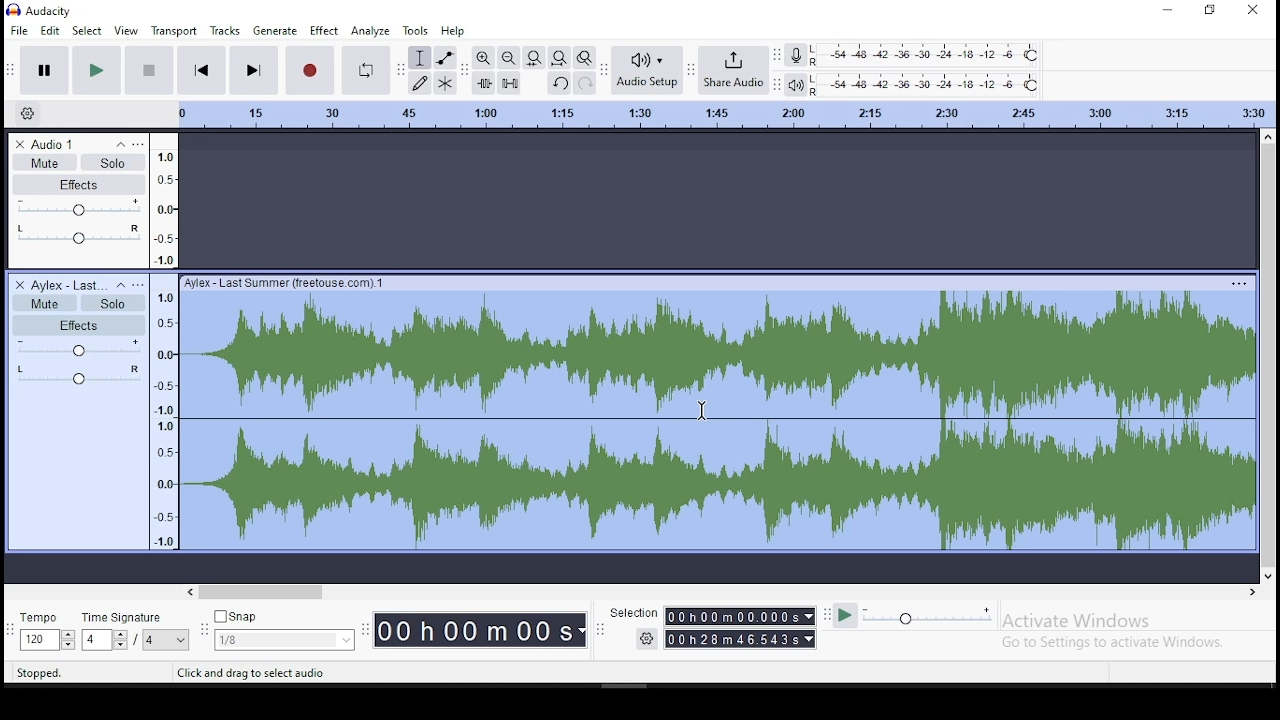  Describe the element at coordinates (647, 69) in the screenshot. I see `audio setup` at that location.